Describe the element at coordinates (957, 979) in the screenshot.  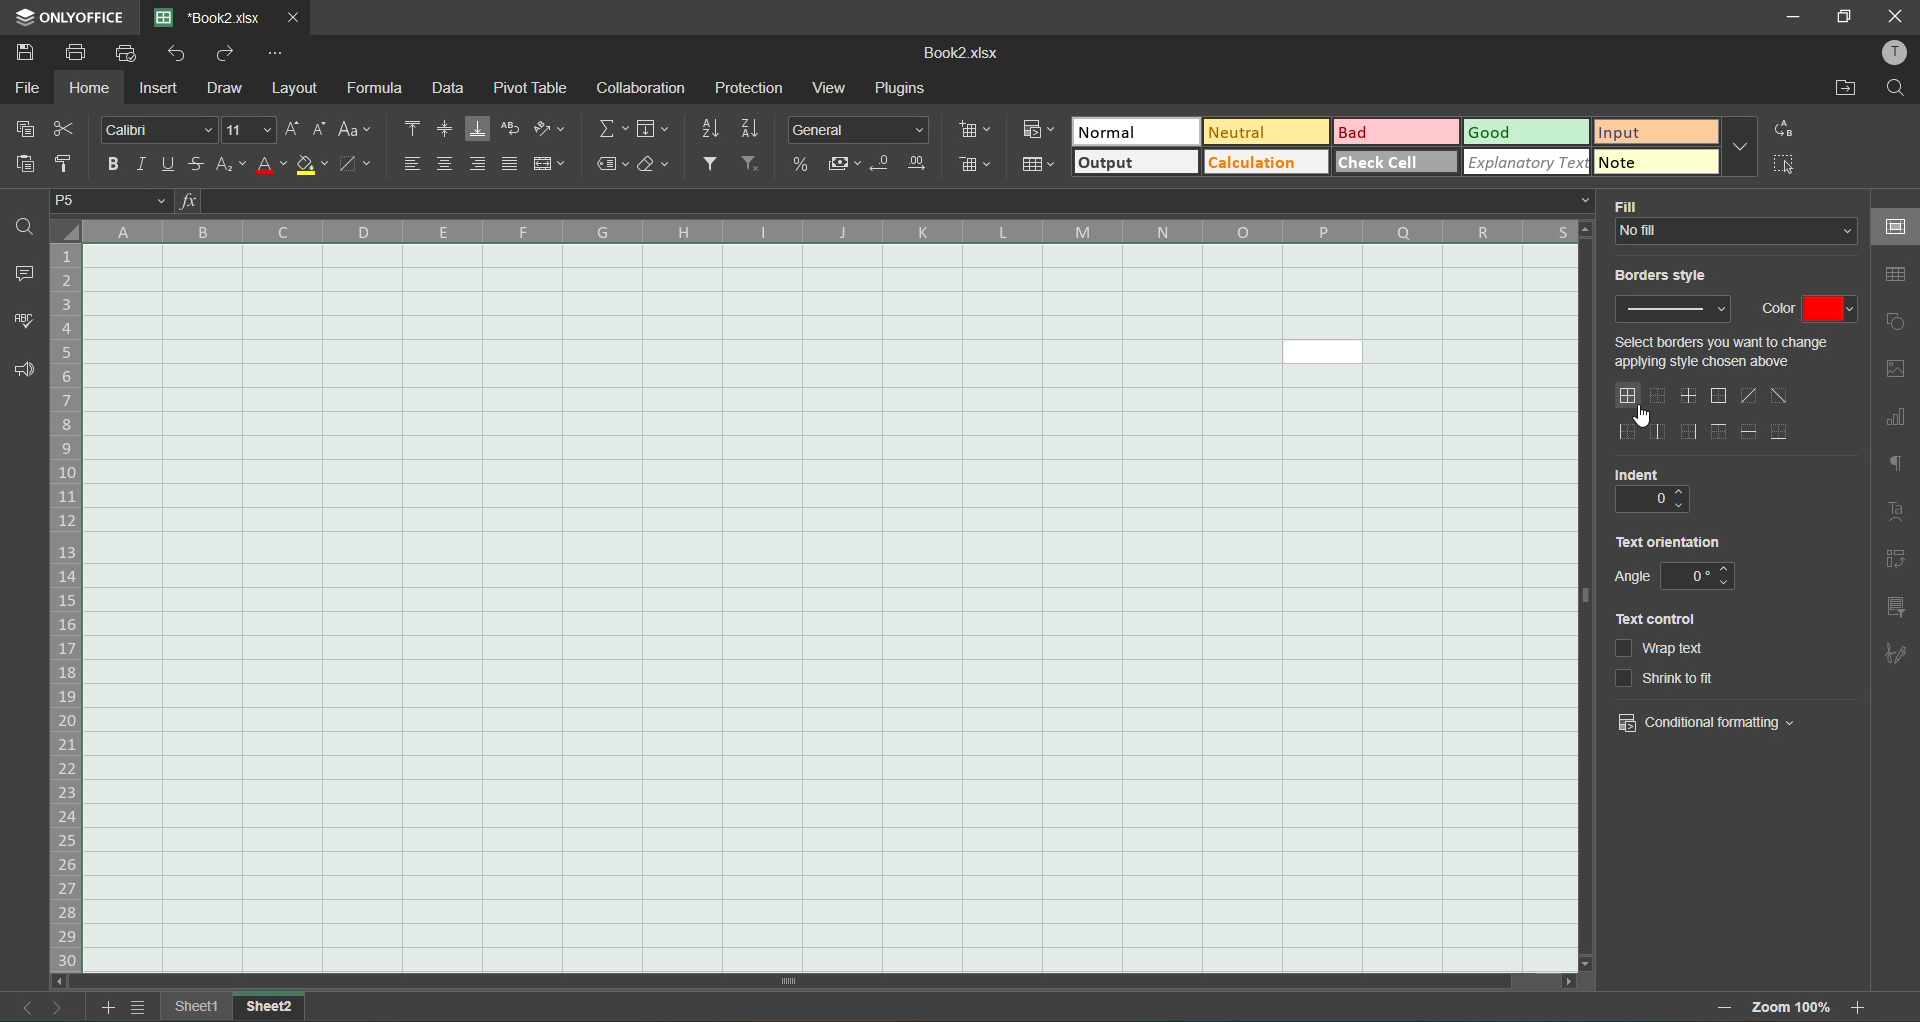
I see `scroll bar` at that location.